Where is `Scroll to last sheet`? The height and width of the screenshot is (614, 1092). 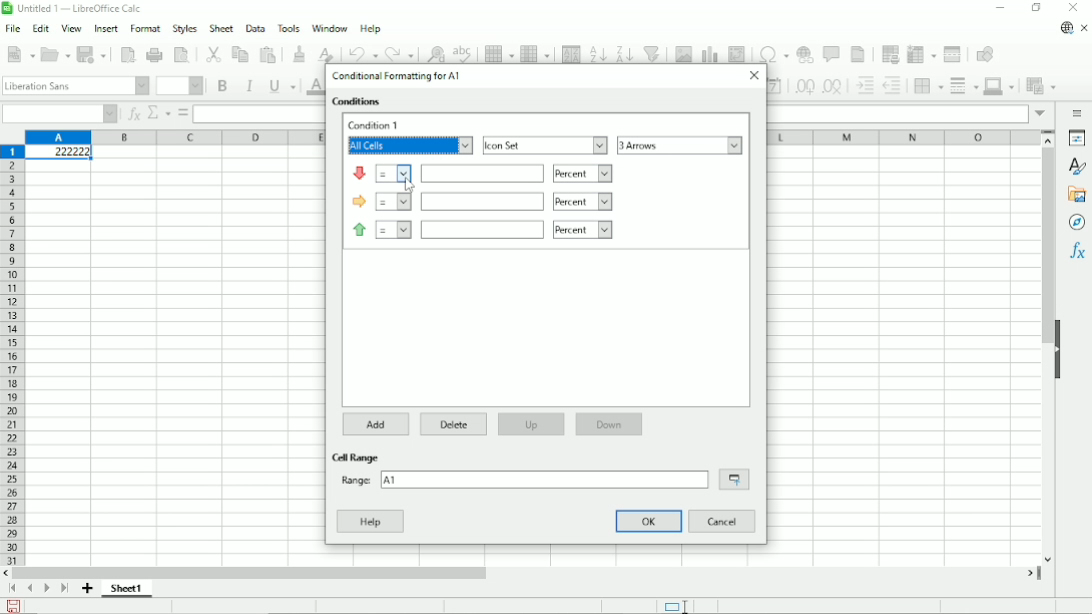
Scroll to last sheet is located at coordinates (64, 589).